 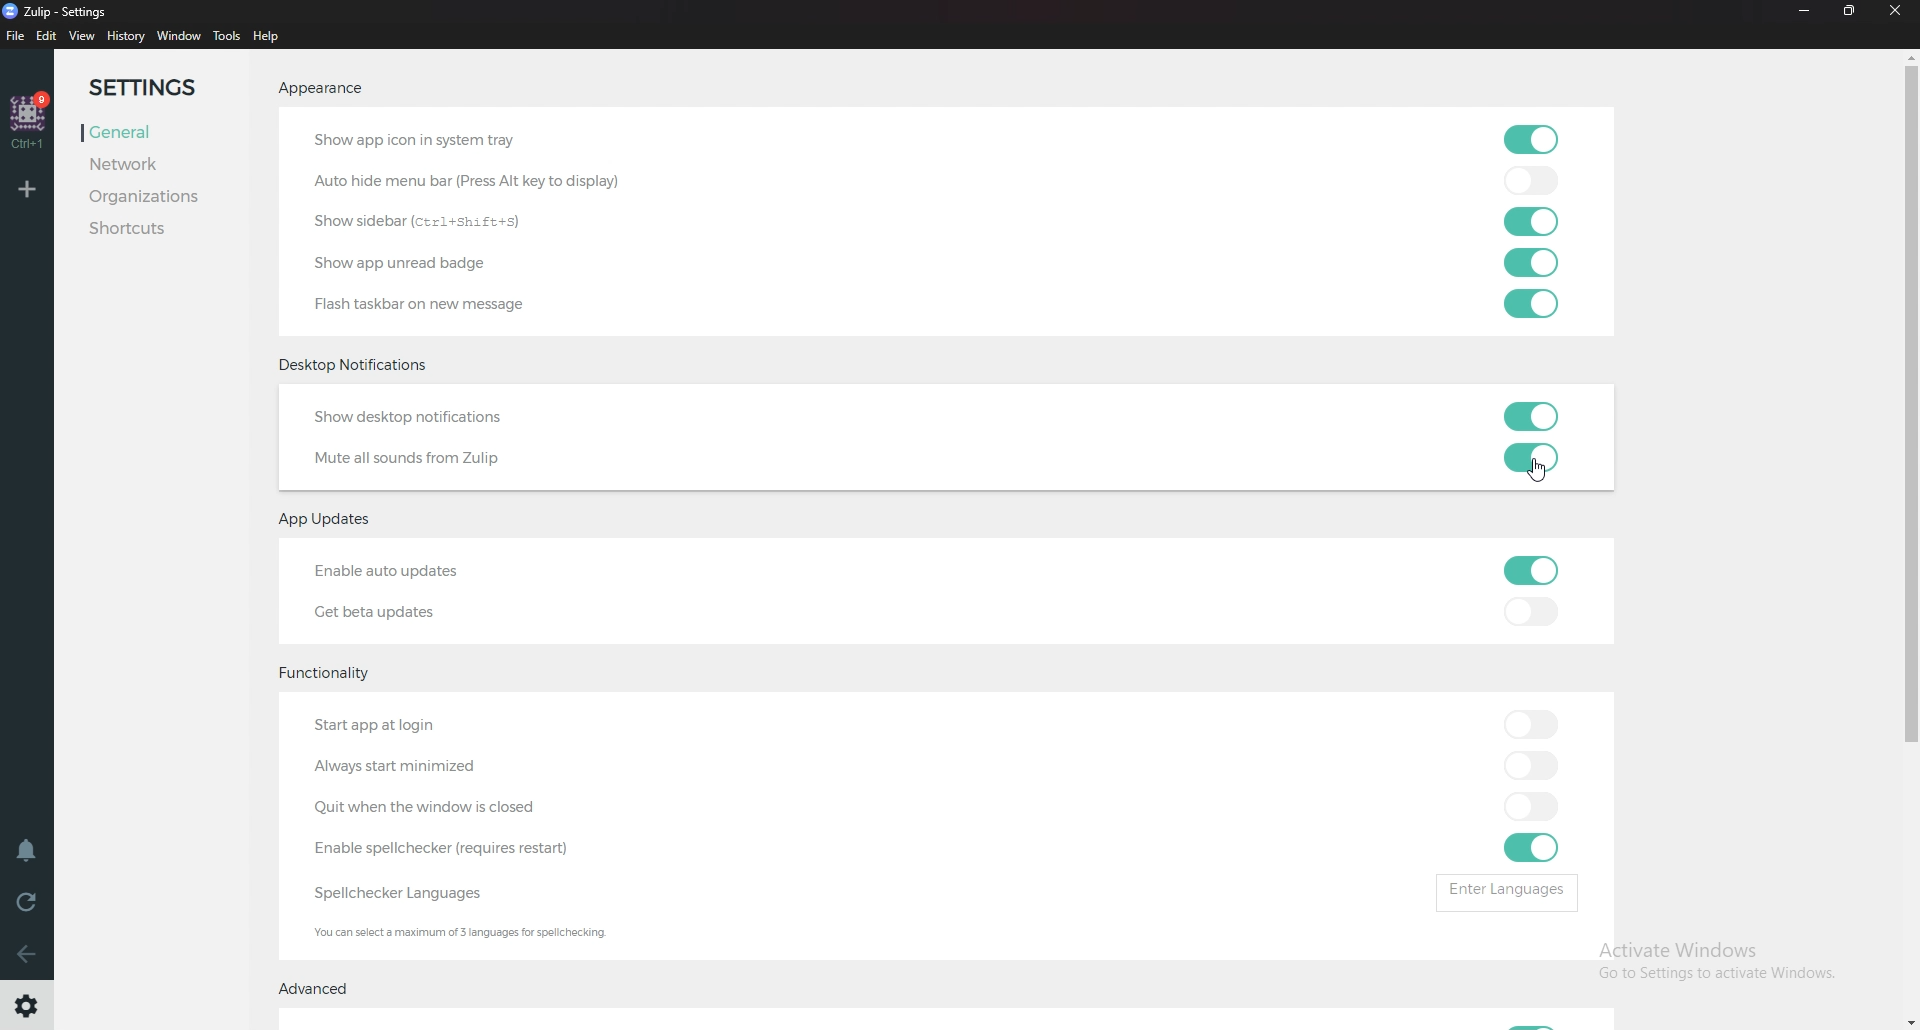 I want to click on Auto hide menu bar, so click(x=480, y=177).